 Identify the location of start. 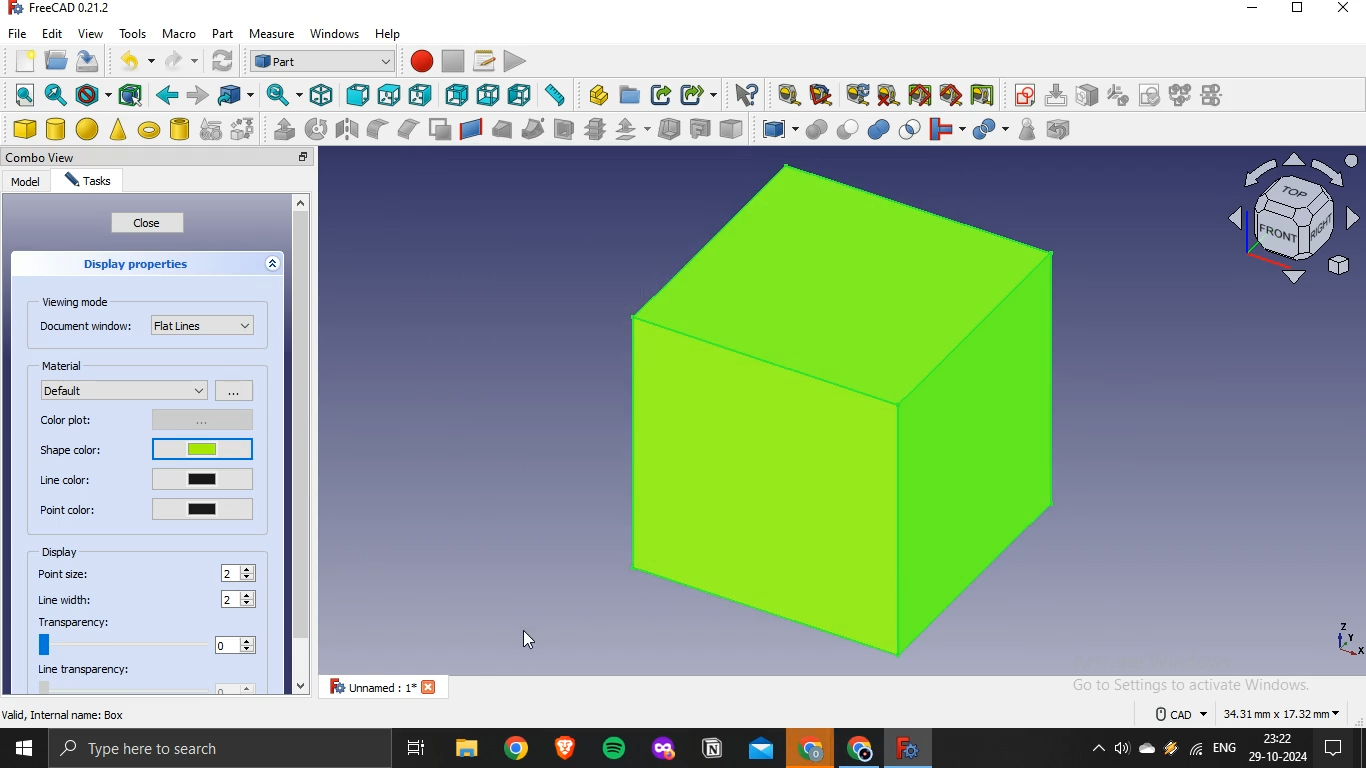
(23, 751).